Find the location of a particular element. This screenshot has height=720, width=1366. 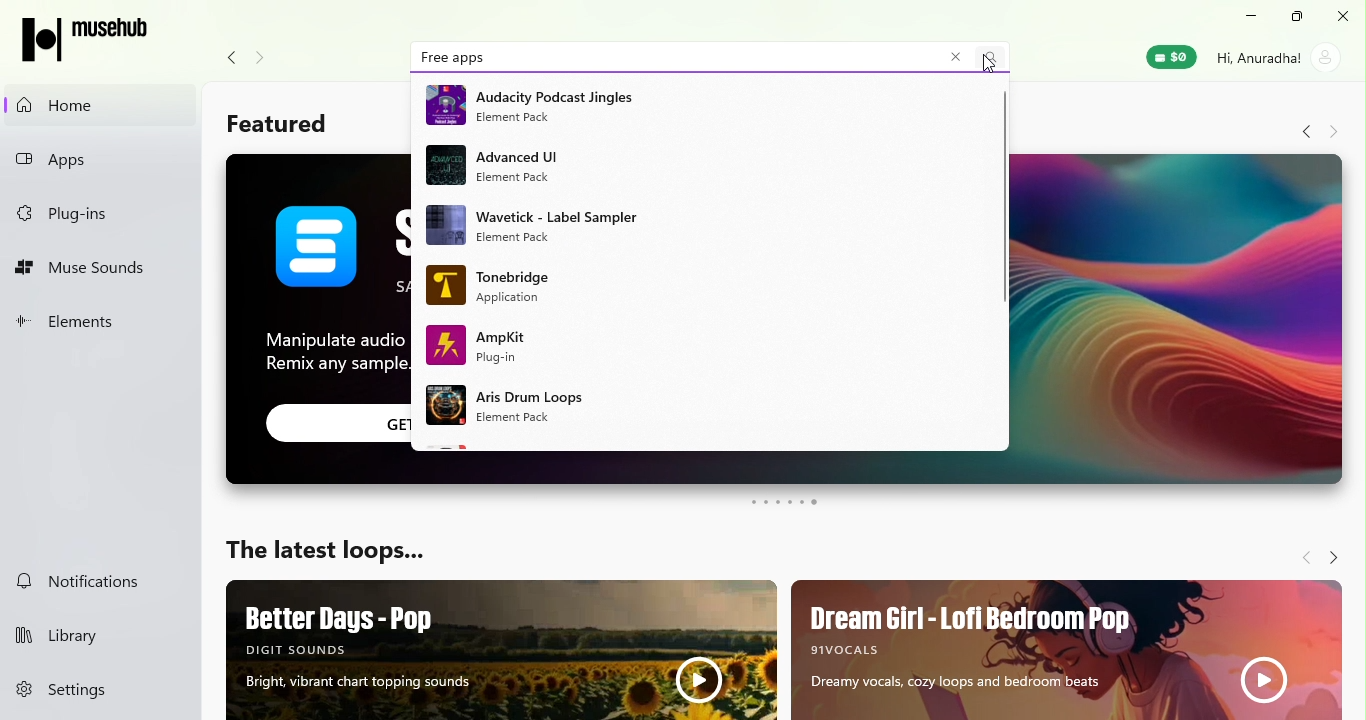

MuseHub is located at coordinates (93, 38).